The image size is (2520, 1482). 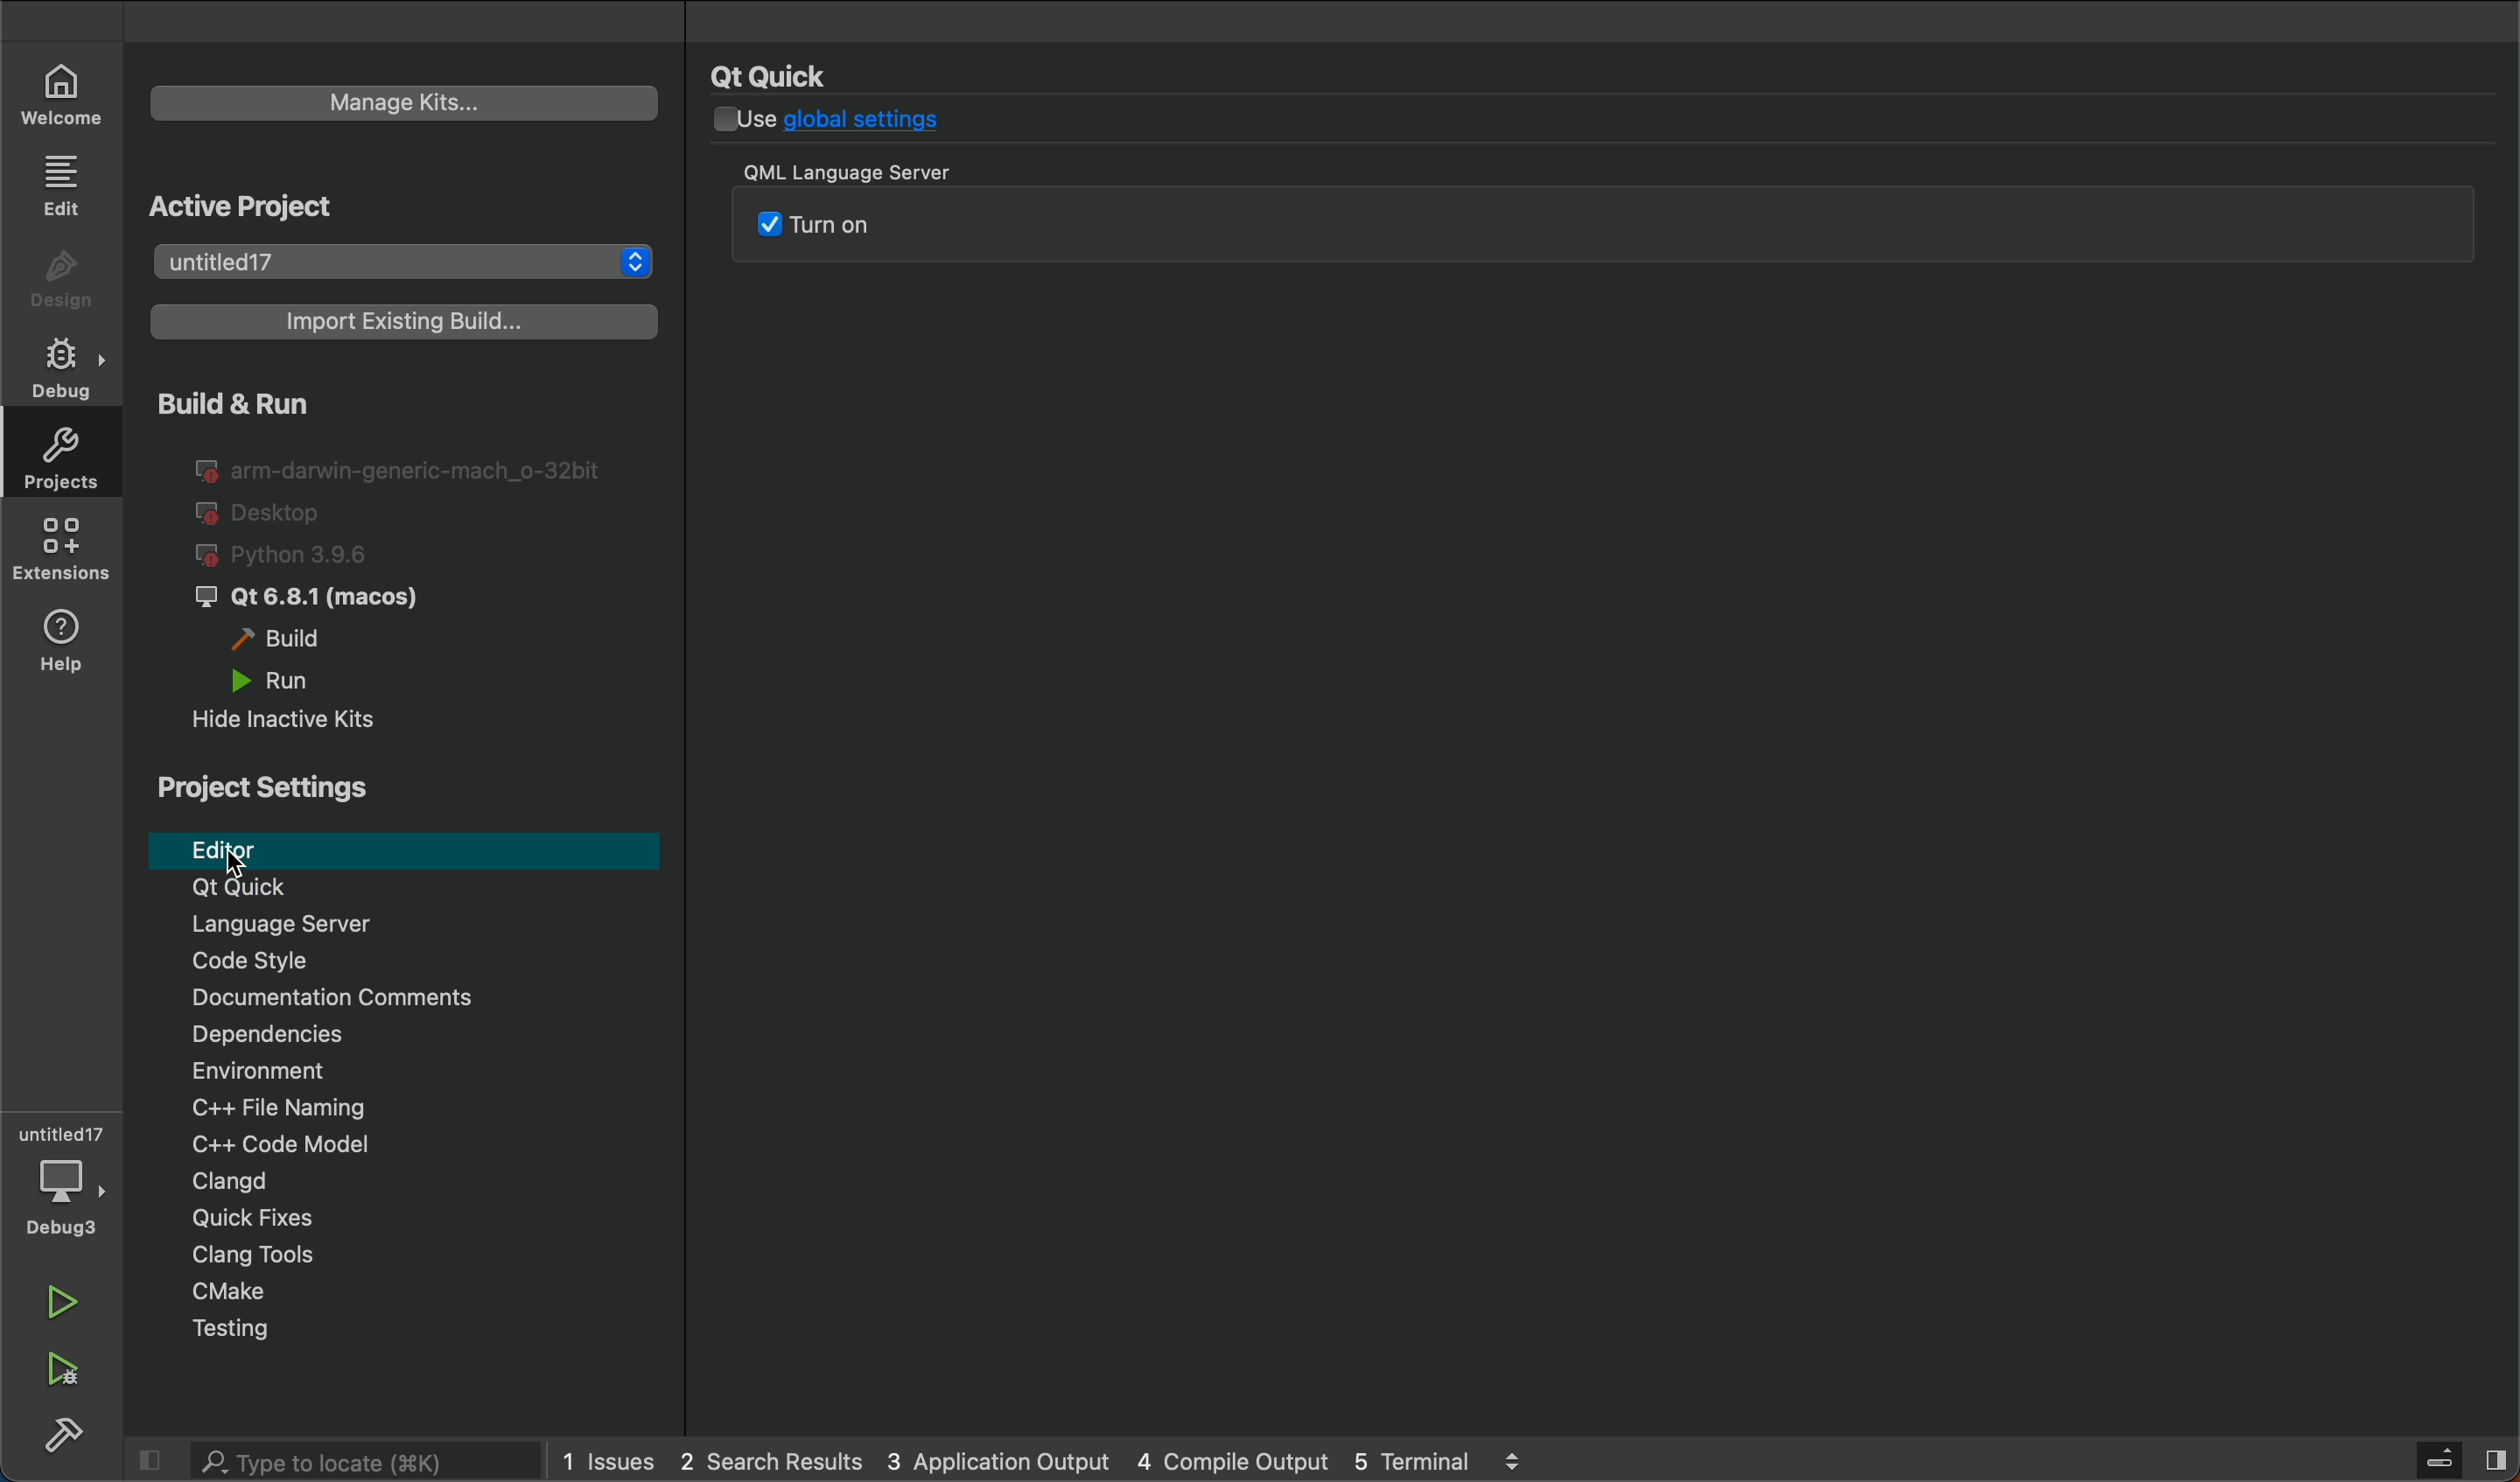 I want to click on build and run, so click(x=227, y=402).